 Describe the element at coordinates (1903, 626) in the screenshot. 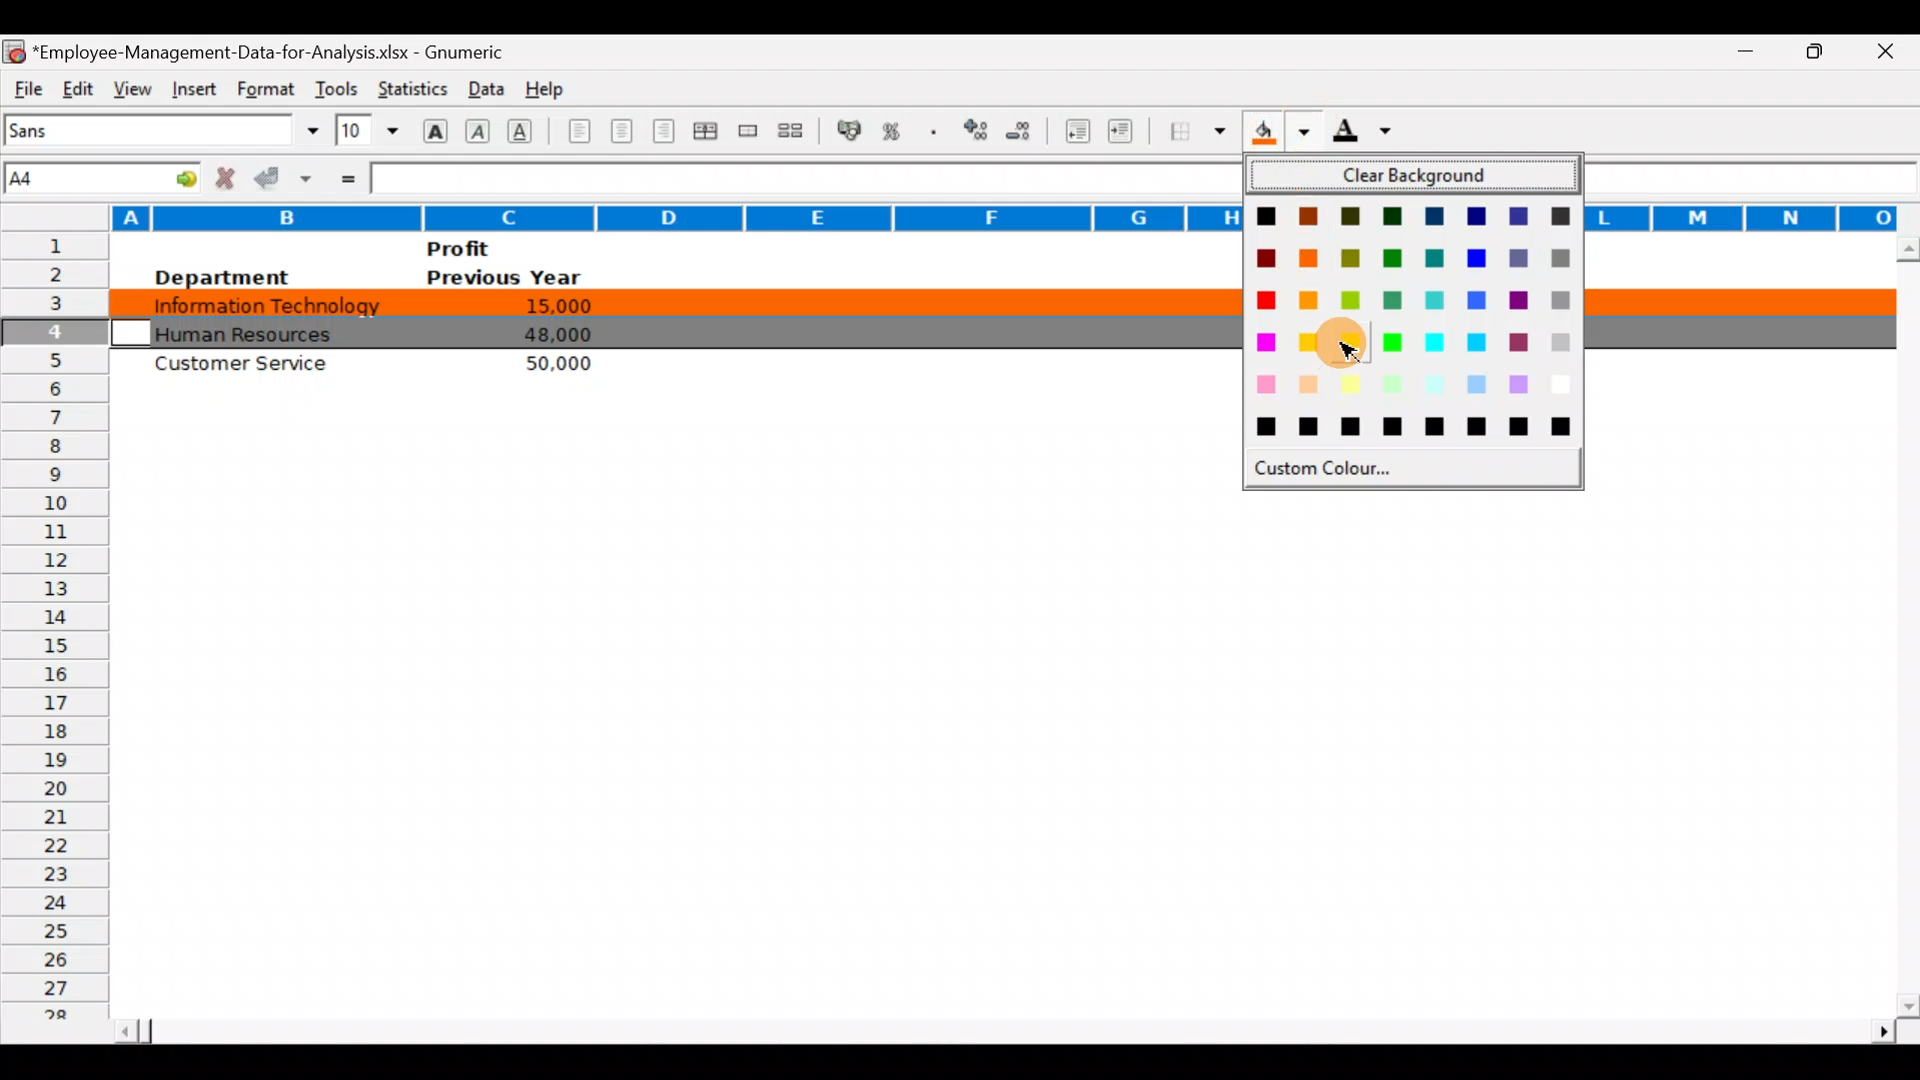

I see `Scroll bar` at that location.